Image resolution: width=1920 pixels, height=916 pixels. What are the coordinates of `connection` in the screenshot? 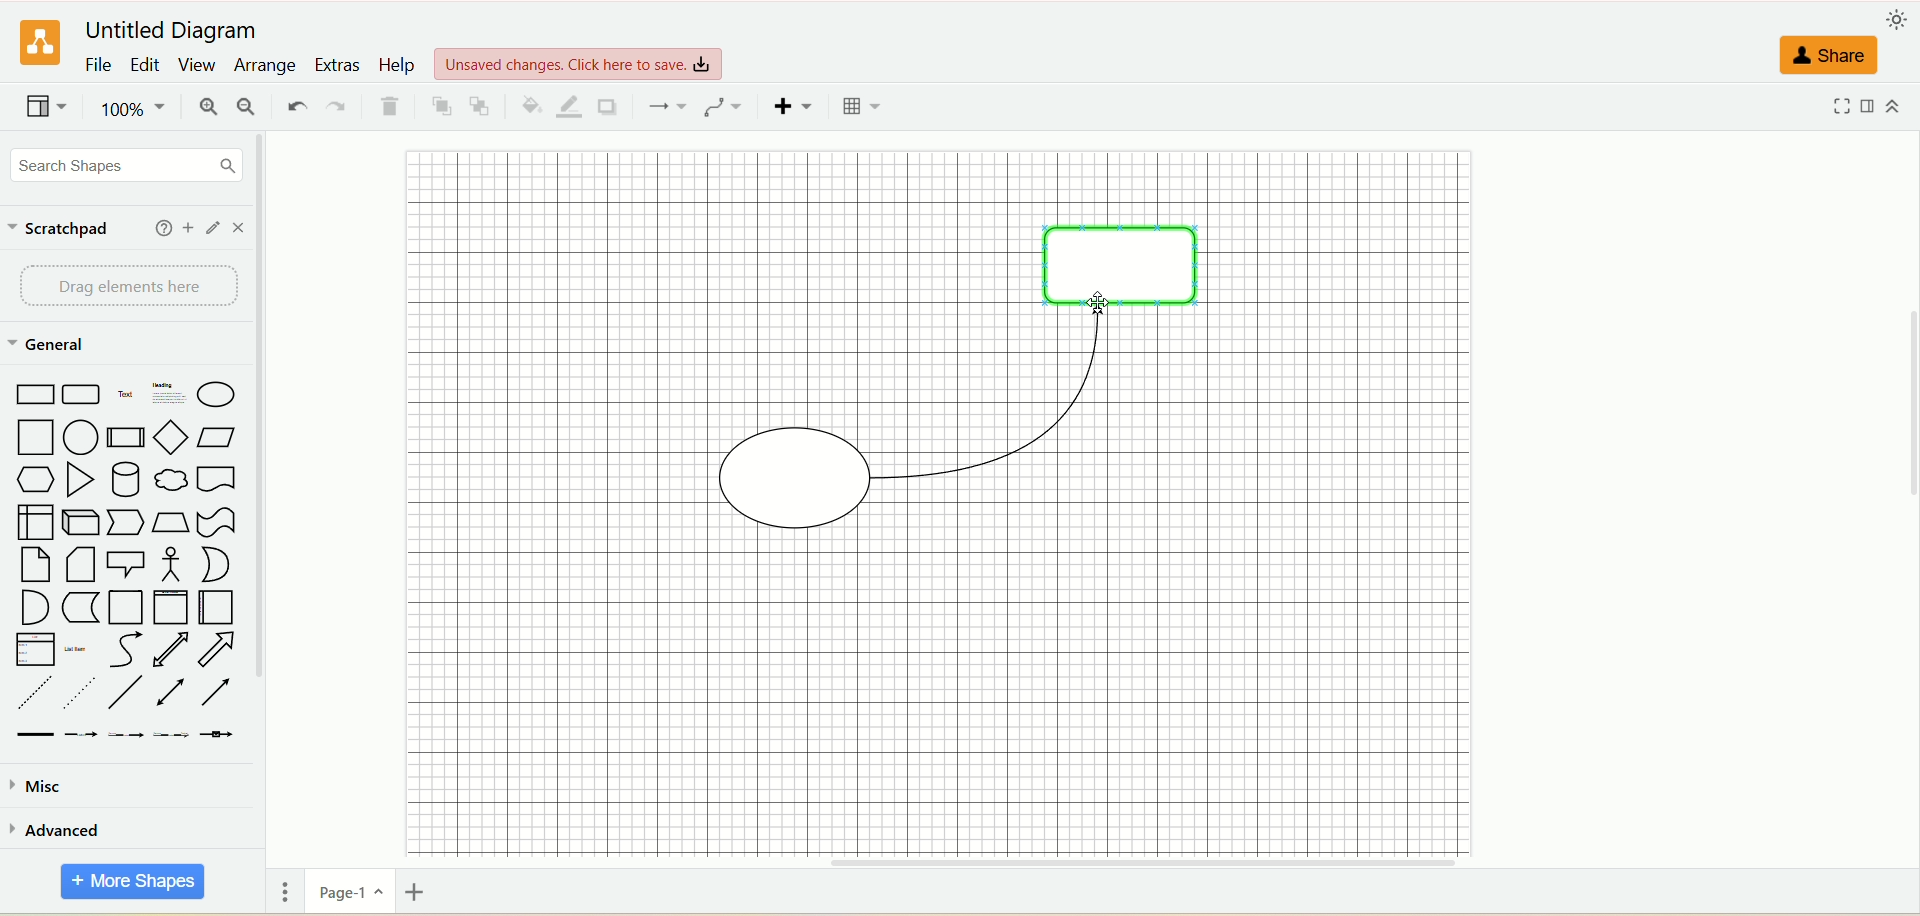 It's located at (665, 105).